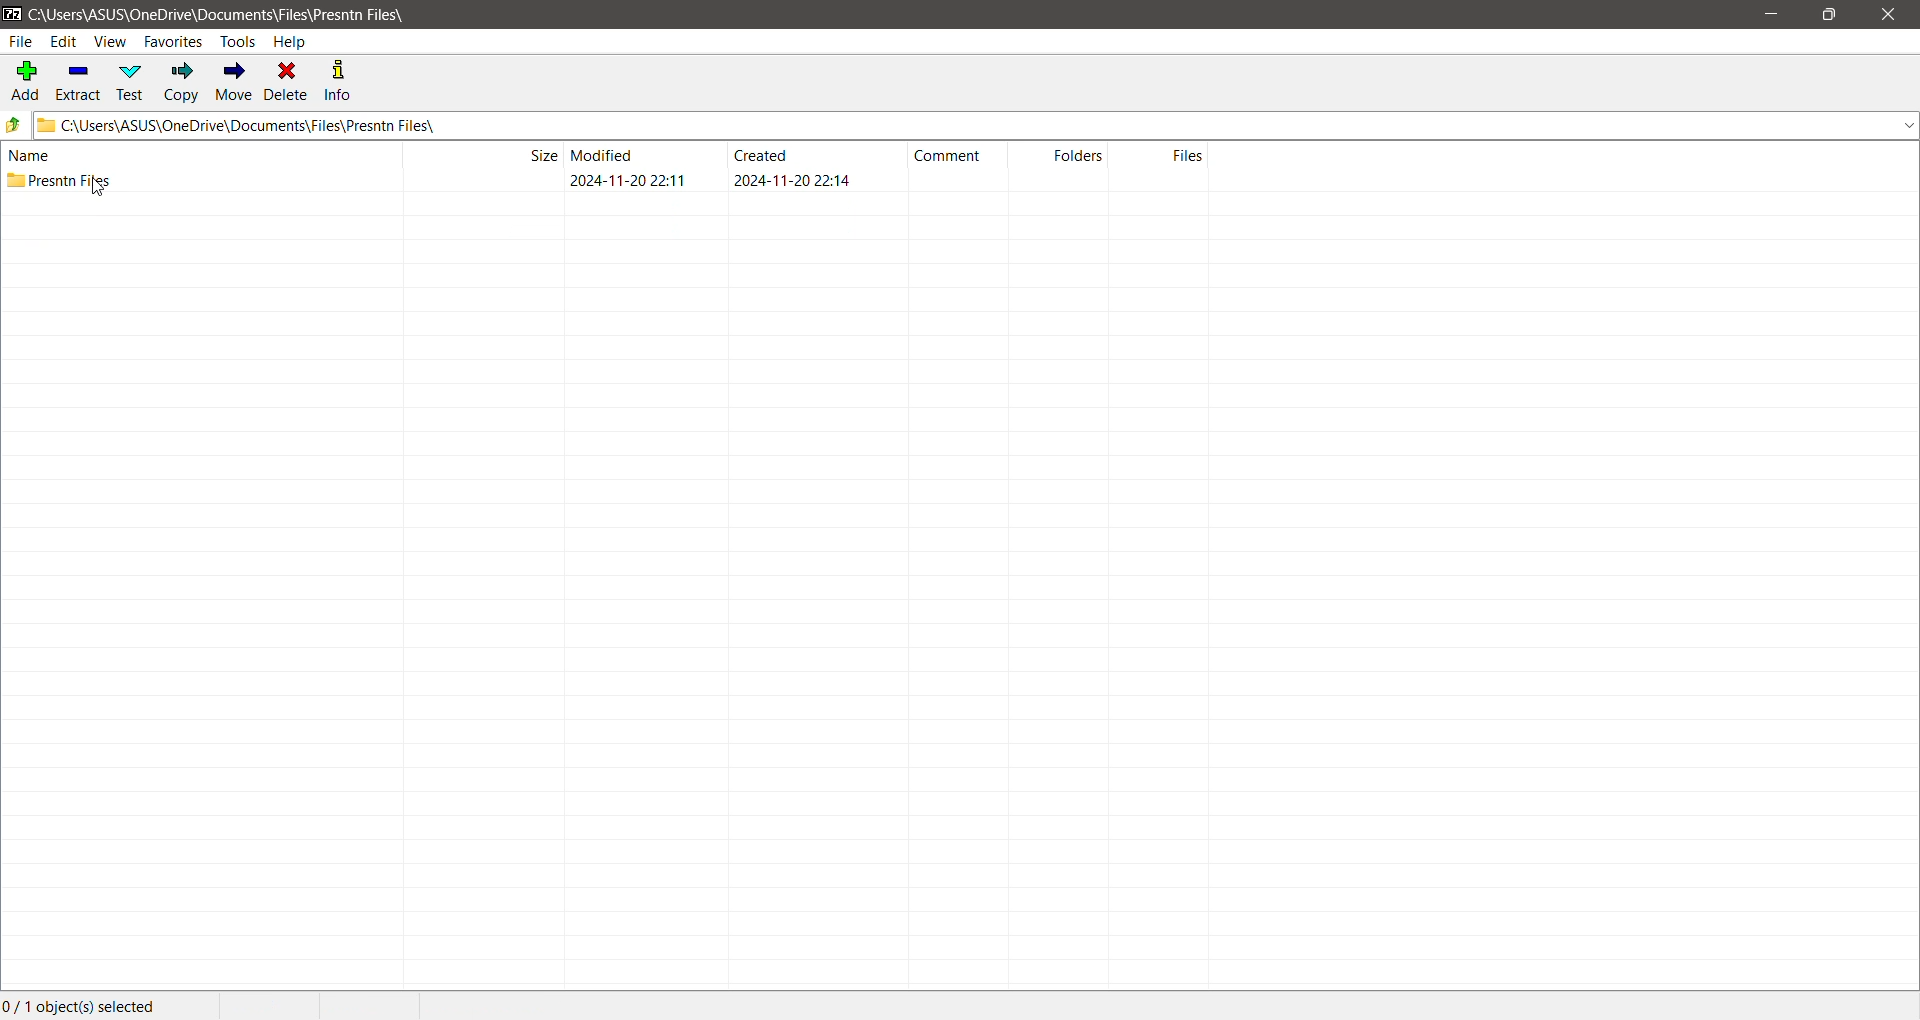  I want to click on folders, so click(1078, 154).